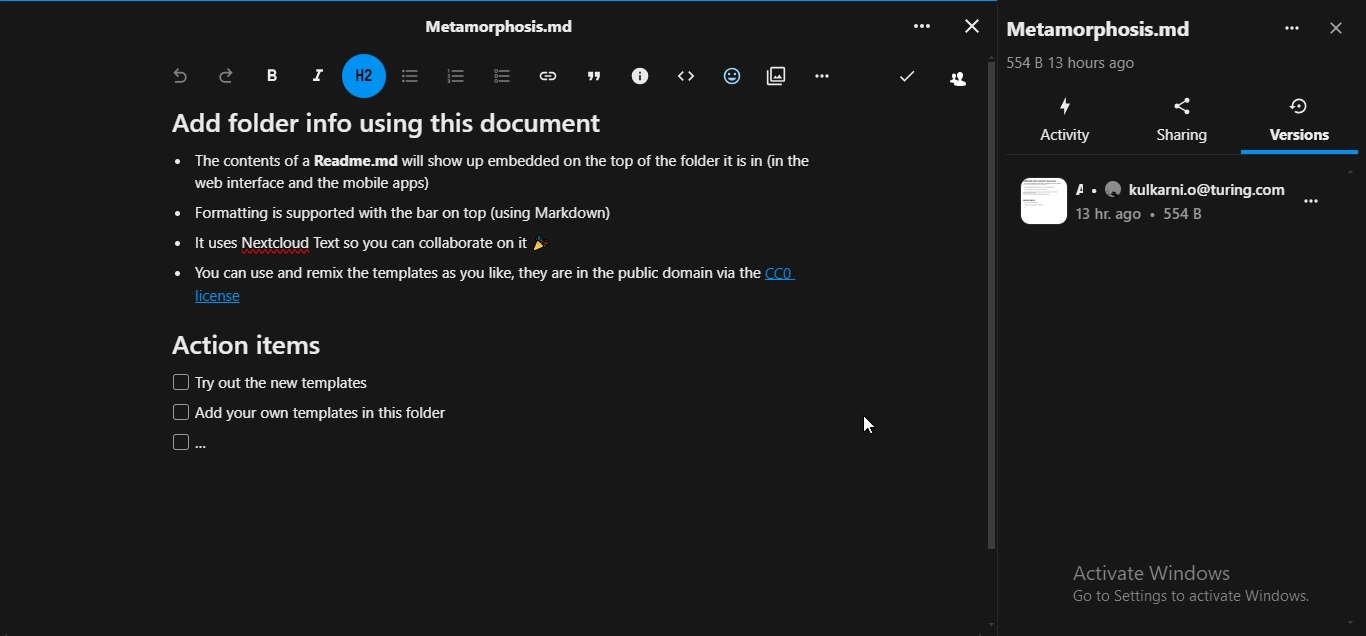  Describe the element at coordinates (637, 74) in the screenshot. I see `callouts` at that location.